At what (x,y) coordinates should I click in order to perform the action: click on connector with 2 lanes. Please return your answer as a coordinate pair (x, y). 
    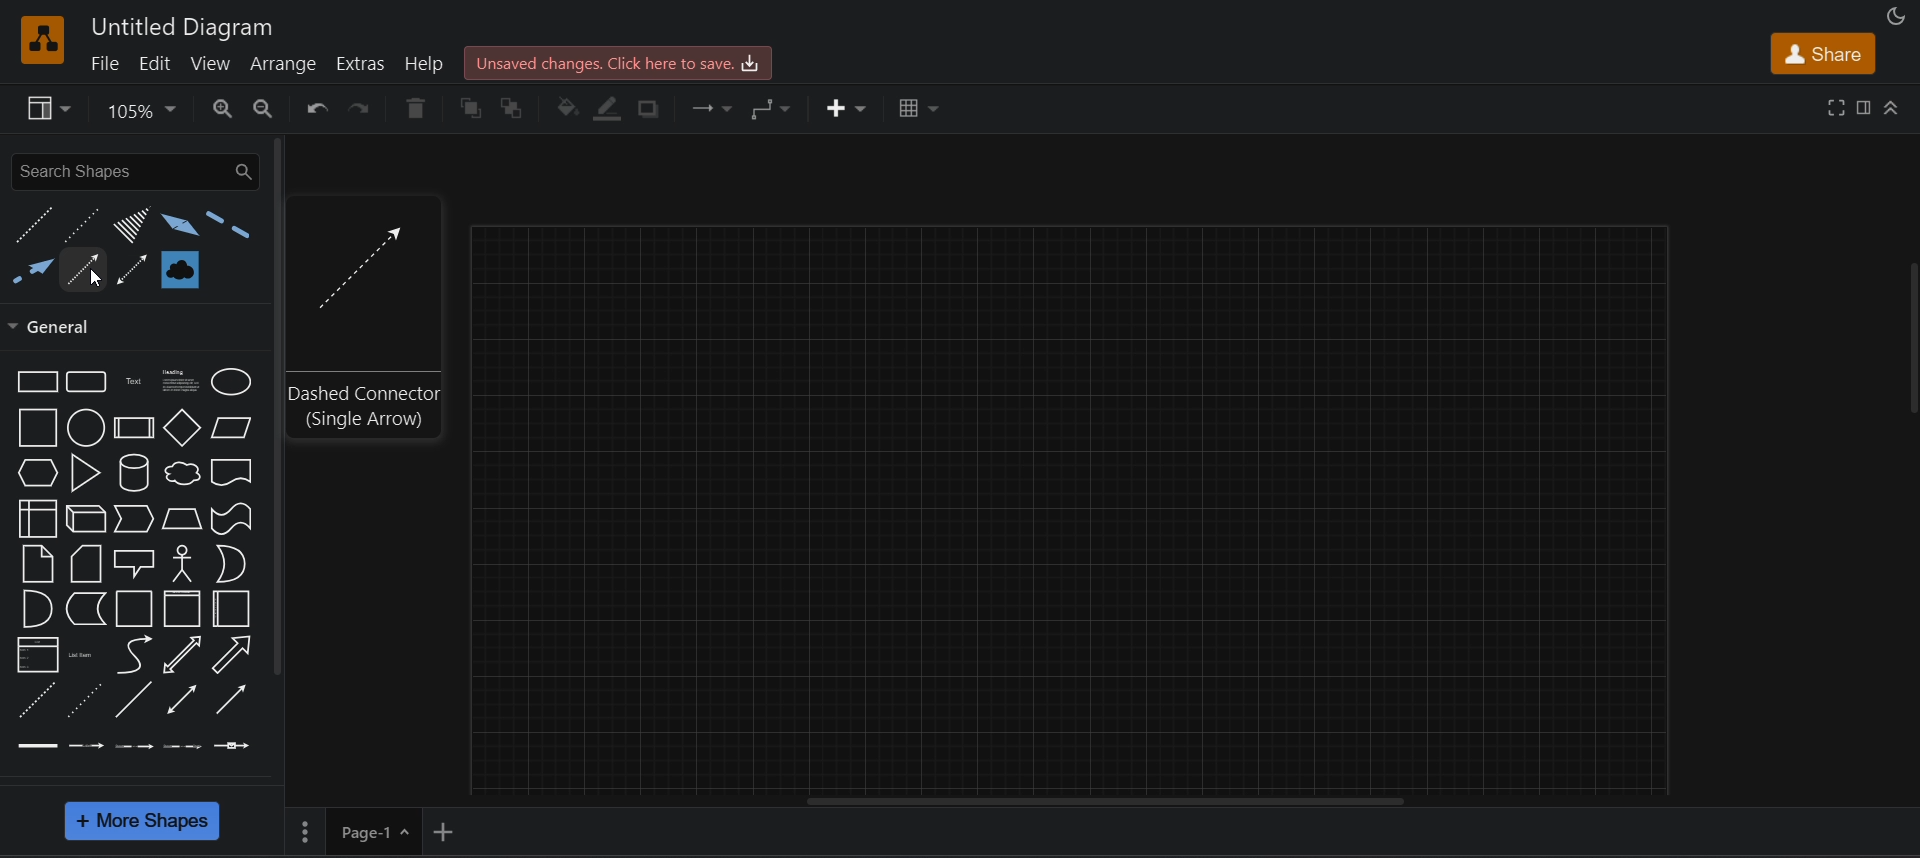
    Looking at the image, I should click on (132, 746).